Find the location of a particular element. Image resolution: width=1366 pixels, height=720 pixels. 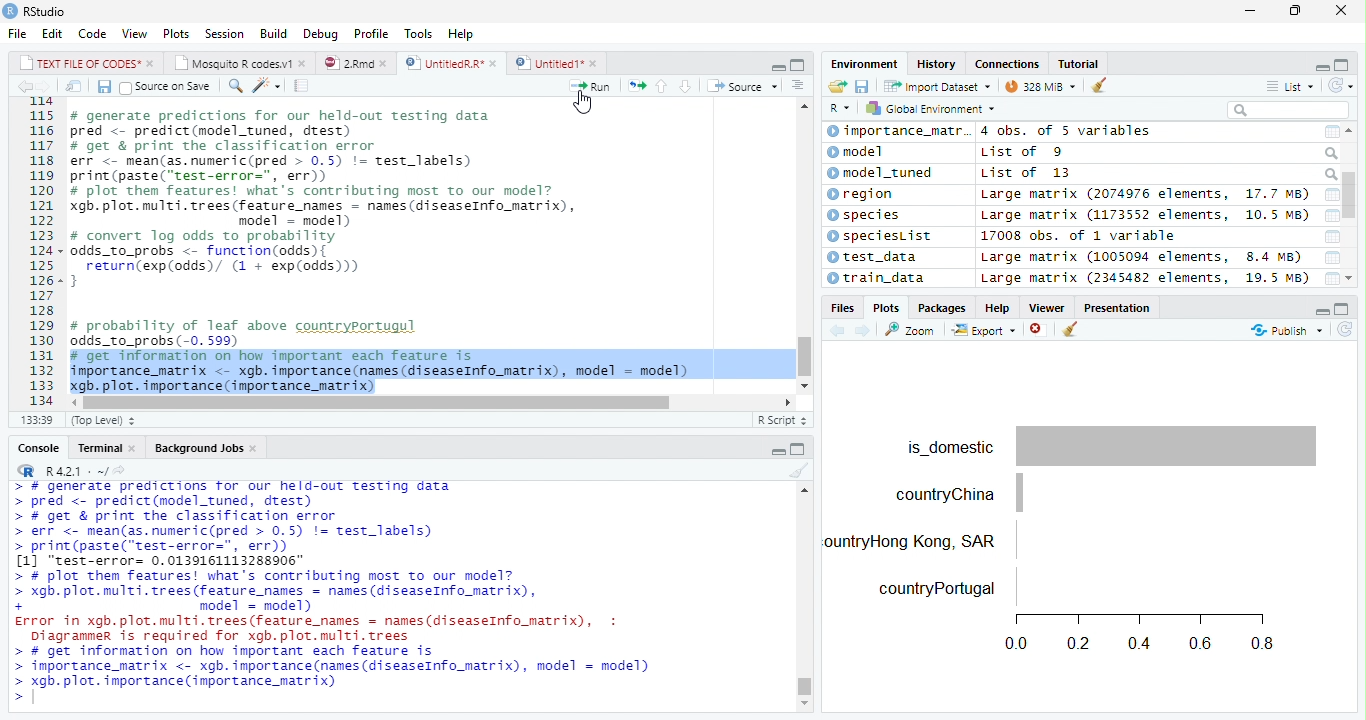

Close is located at coordinates (1340, 11).